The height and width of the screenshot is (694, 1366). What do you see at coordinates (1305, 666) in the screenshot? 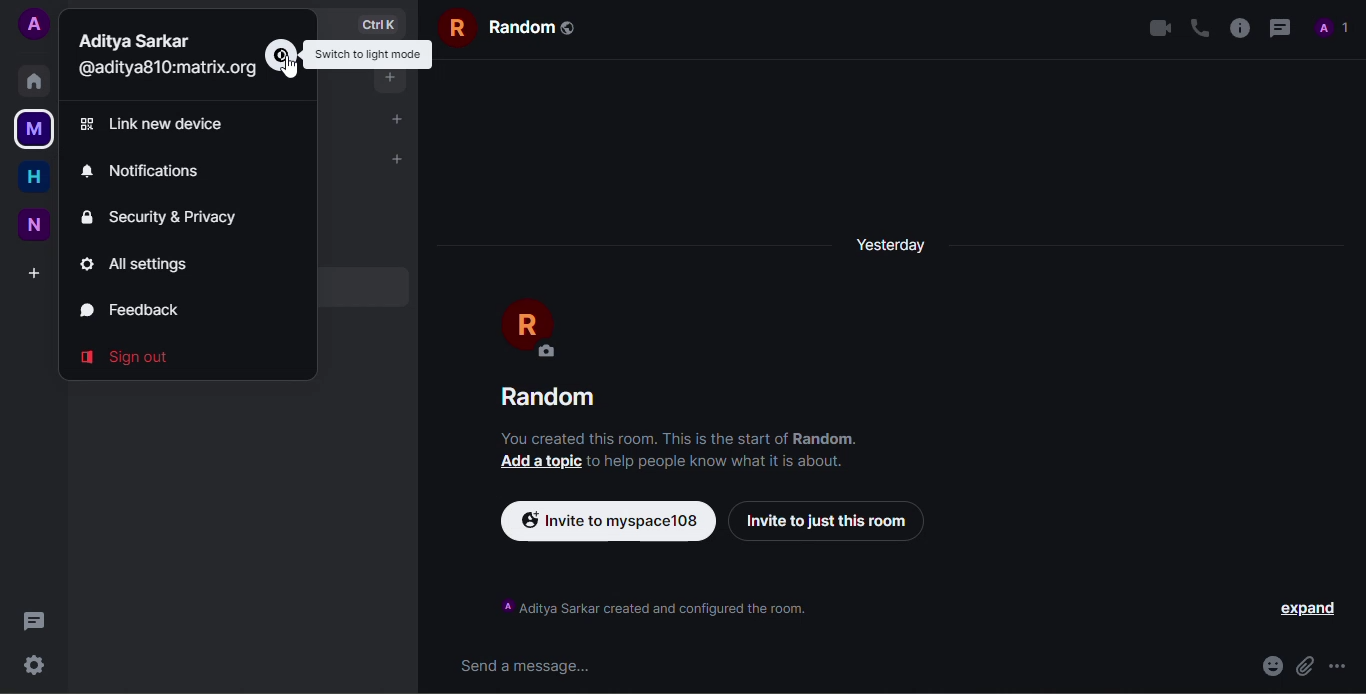
I see `attach` at bounding box center [1305, 666].